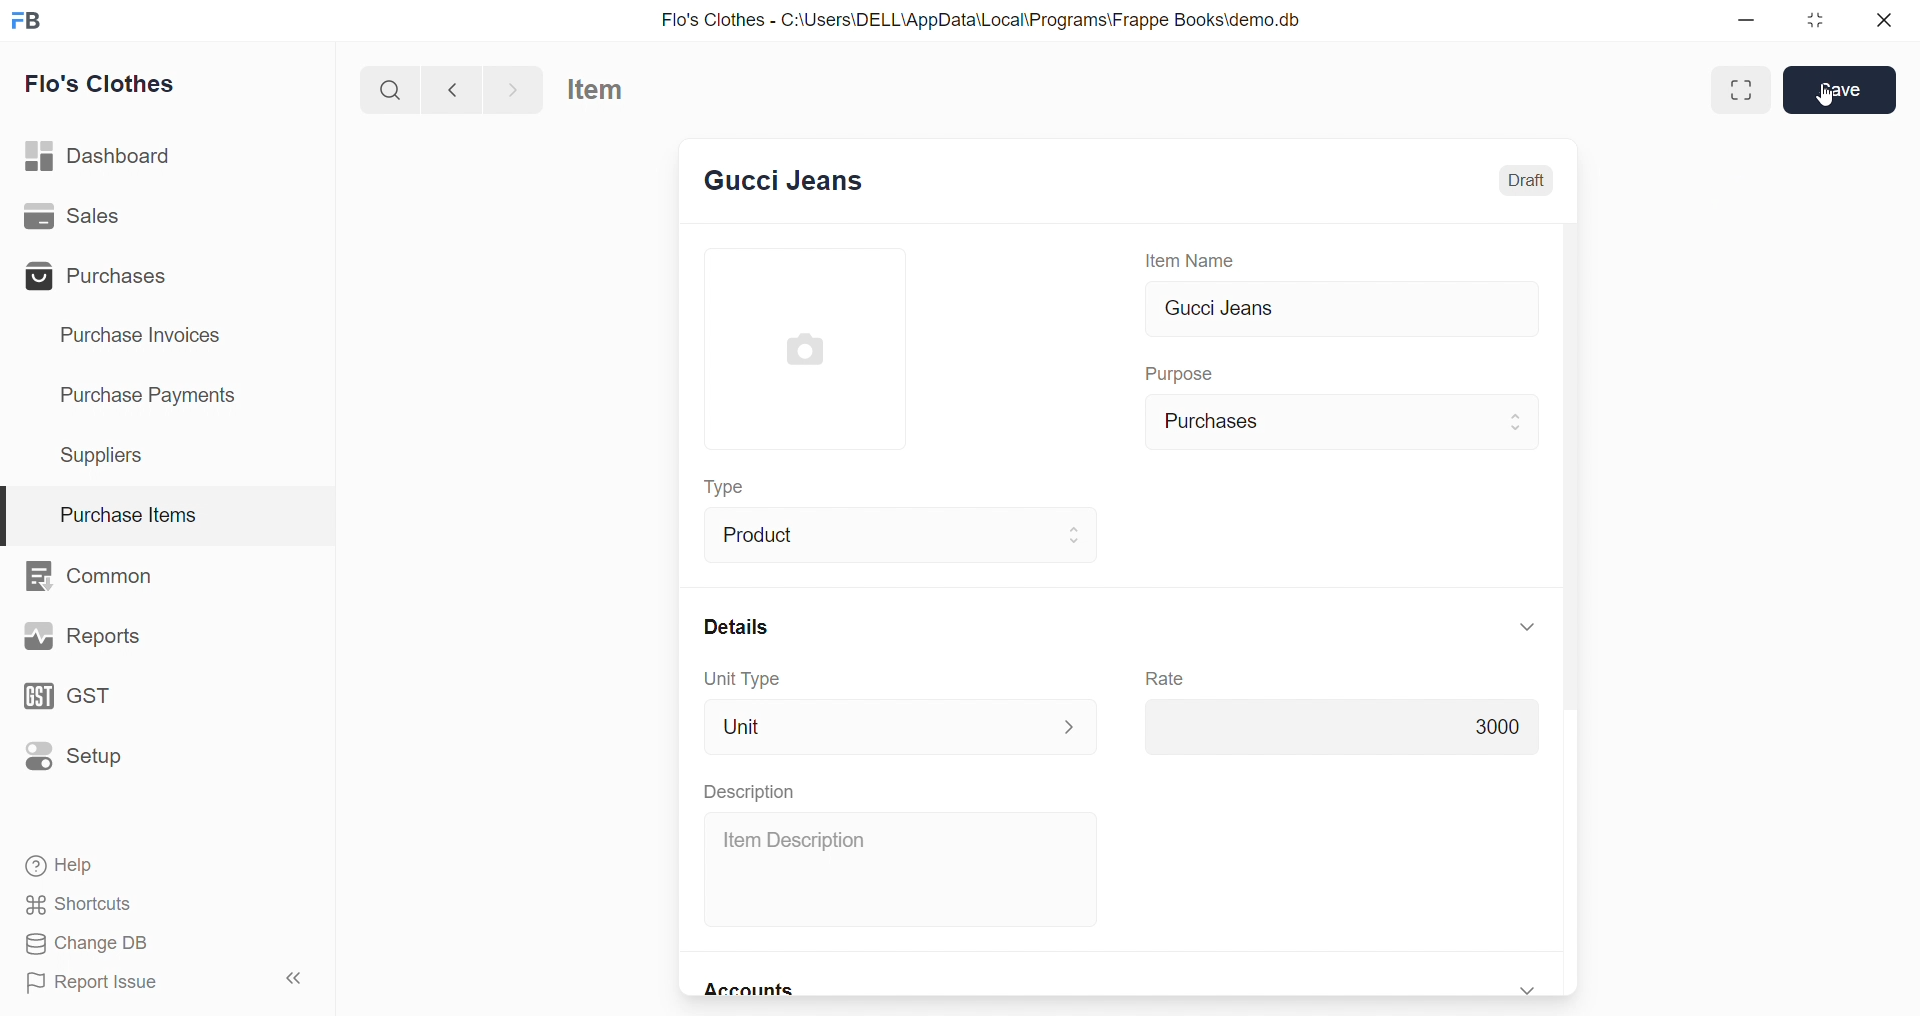 This screenshot has width=1920, height=1016. What do you see at coordinates (26, 21) in the screenshot?
I see `logo` at bounding box center [26, 21].